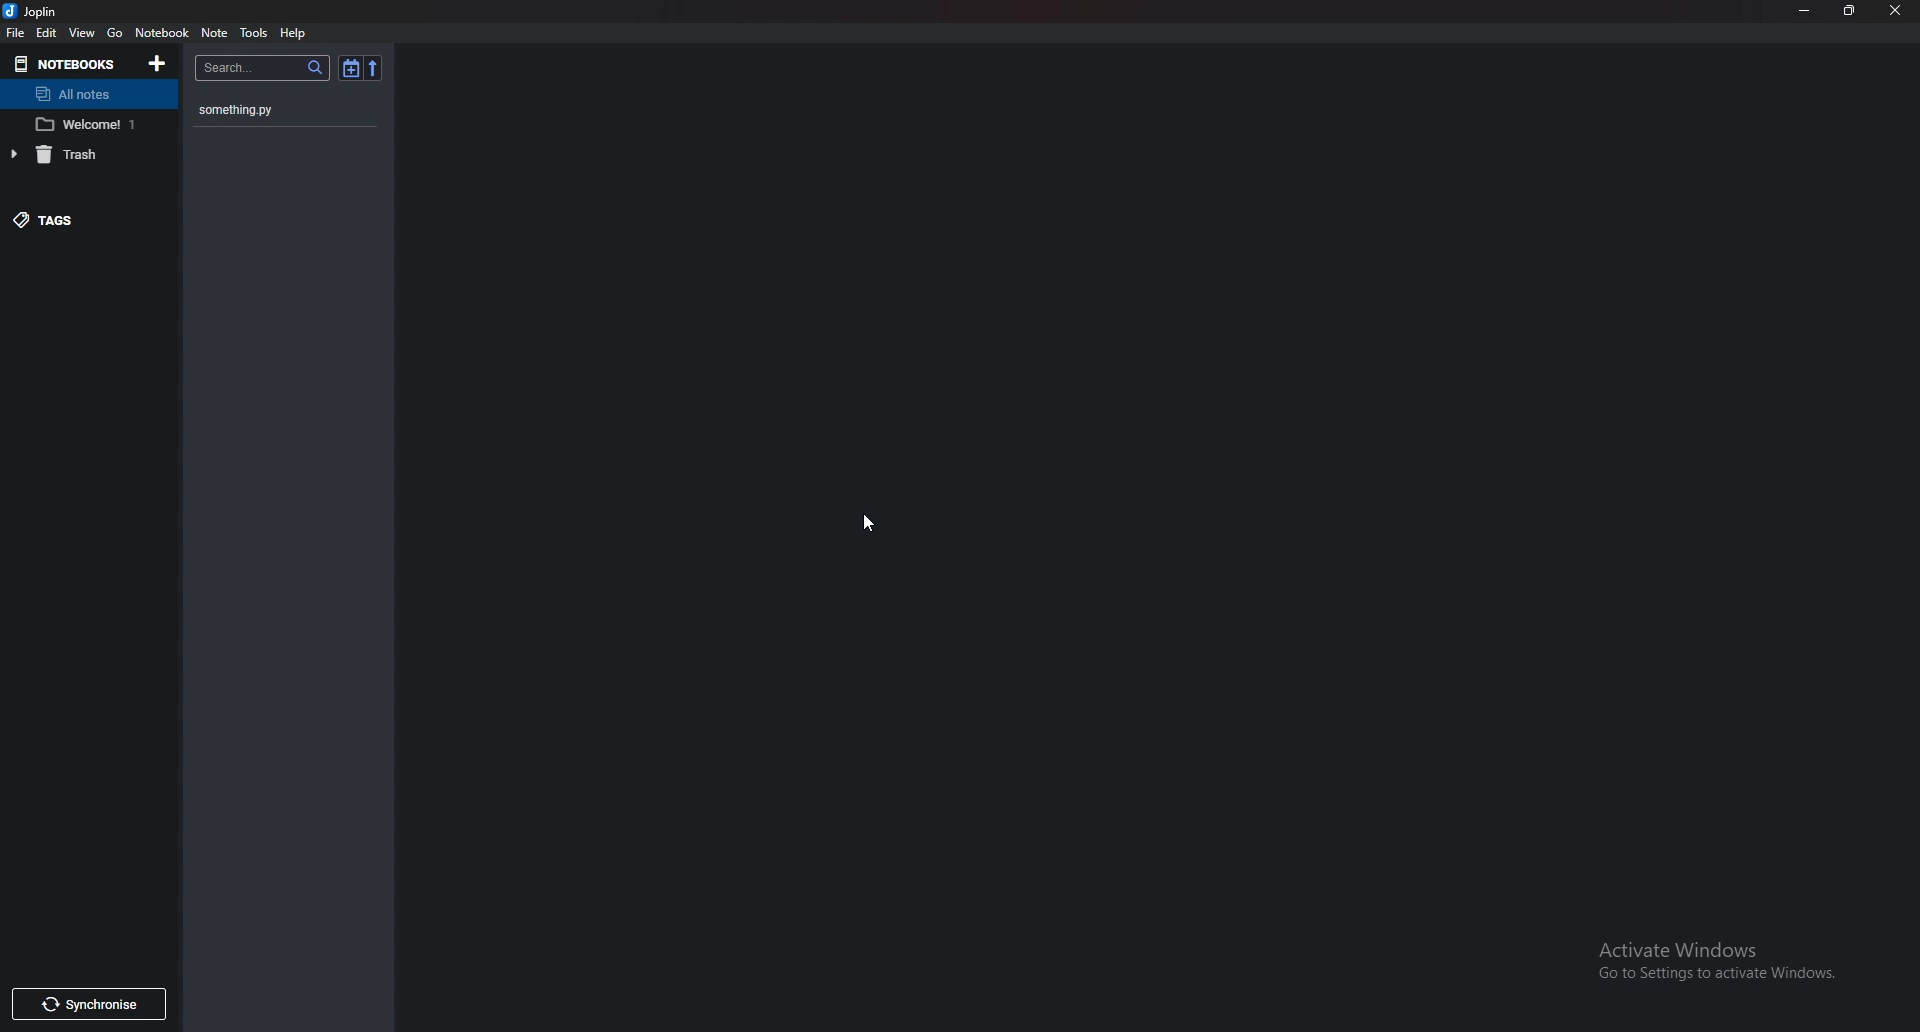 This screenshot has width=1920, height=1032. What do you see at coordinates (160, 63) in the screenshot?
I see `Add notebooks` at bounding box center [160, 63].